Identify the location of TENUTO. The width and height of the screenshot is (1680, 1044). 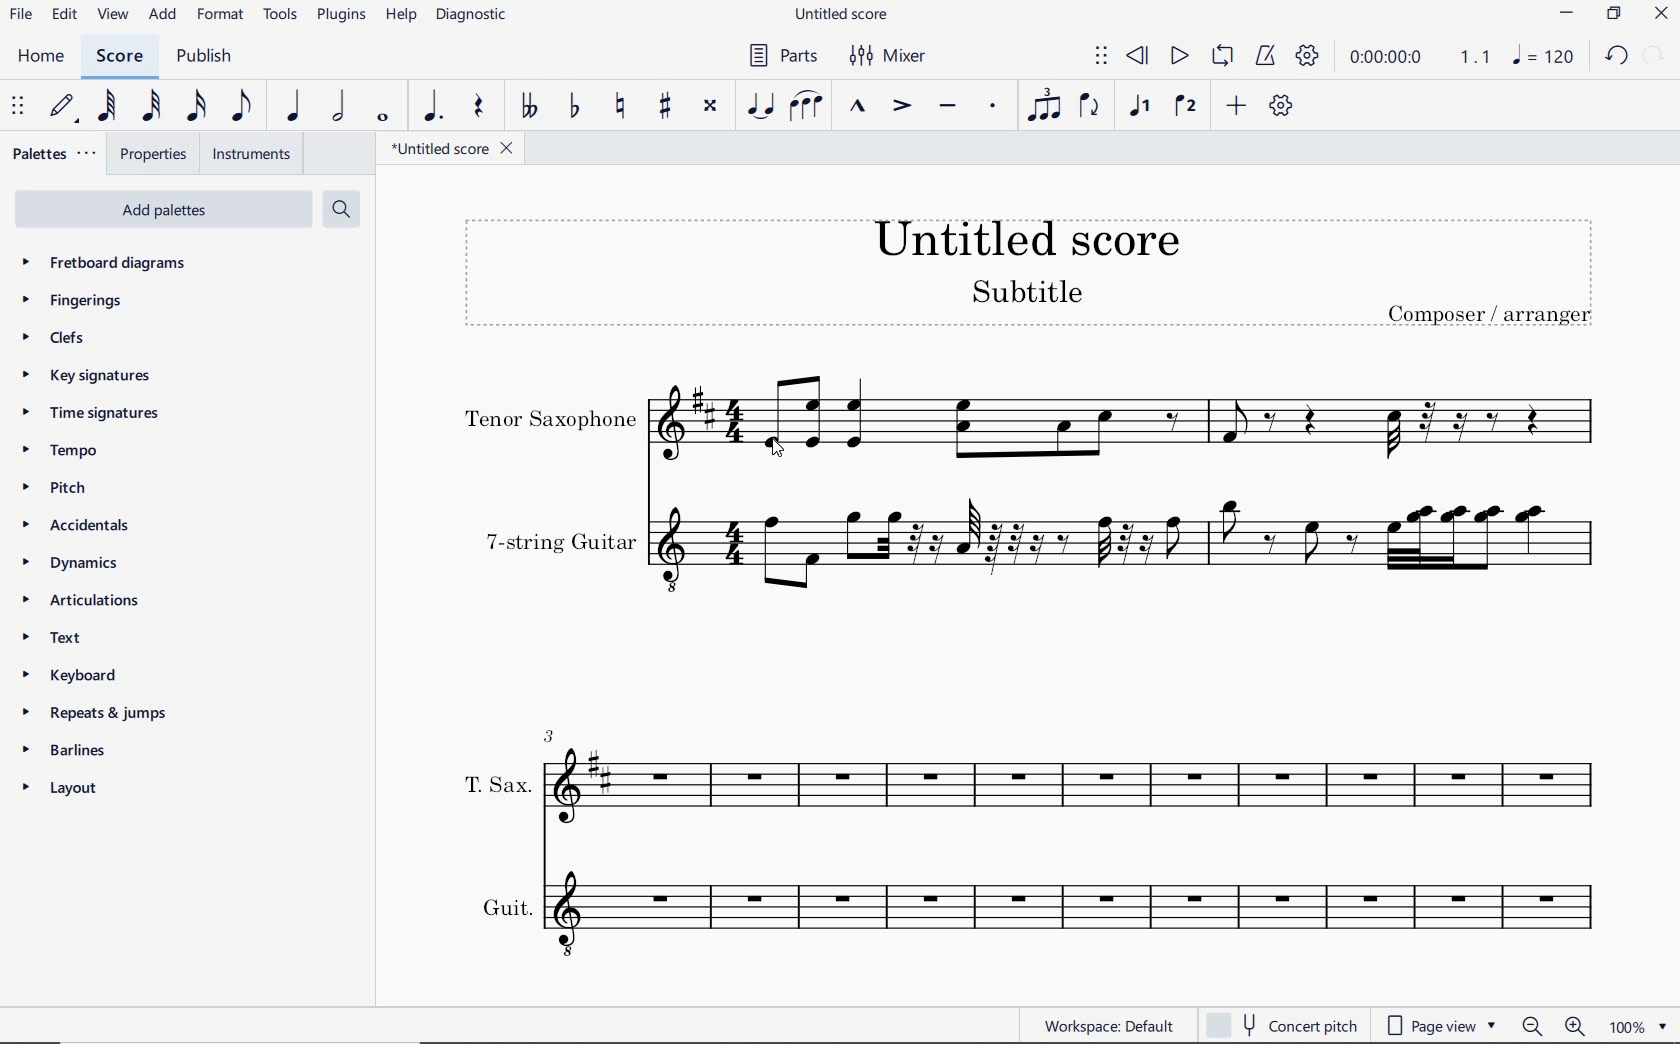
(947, 108).